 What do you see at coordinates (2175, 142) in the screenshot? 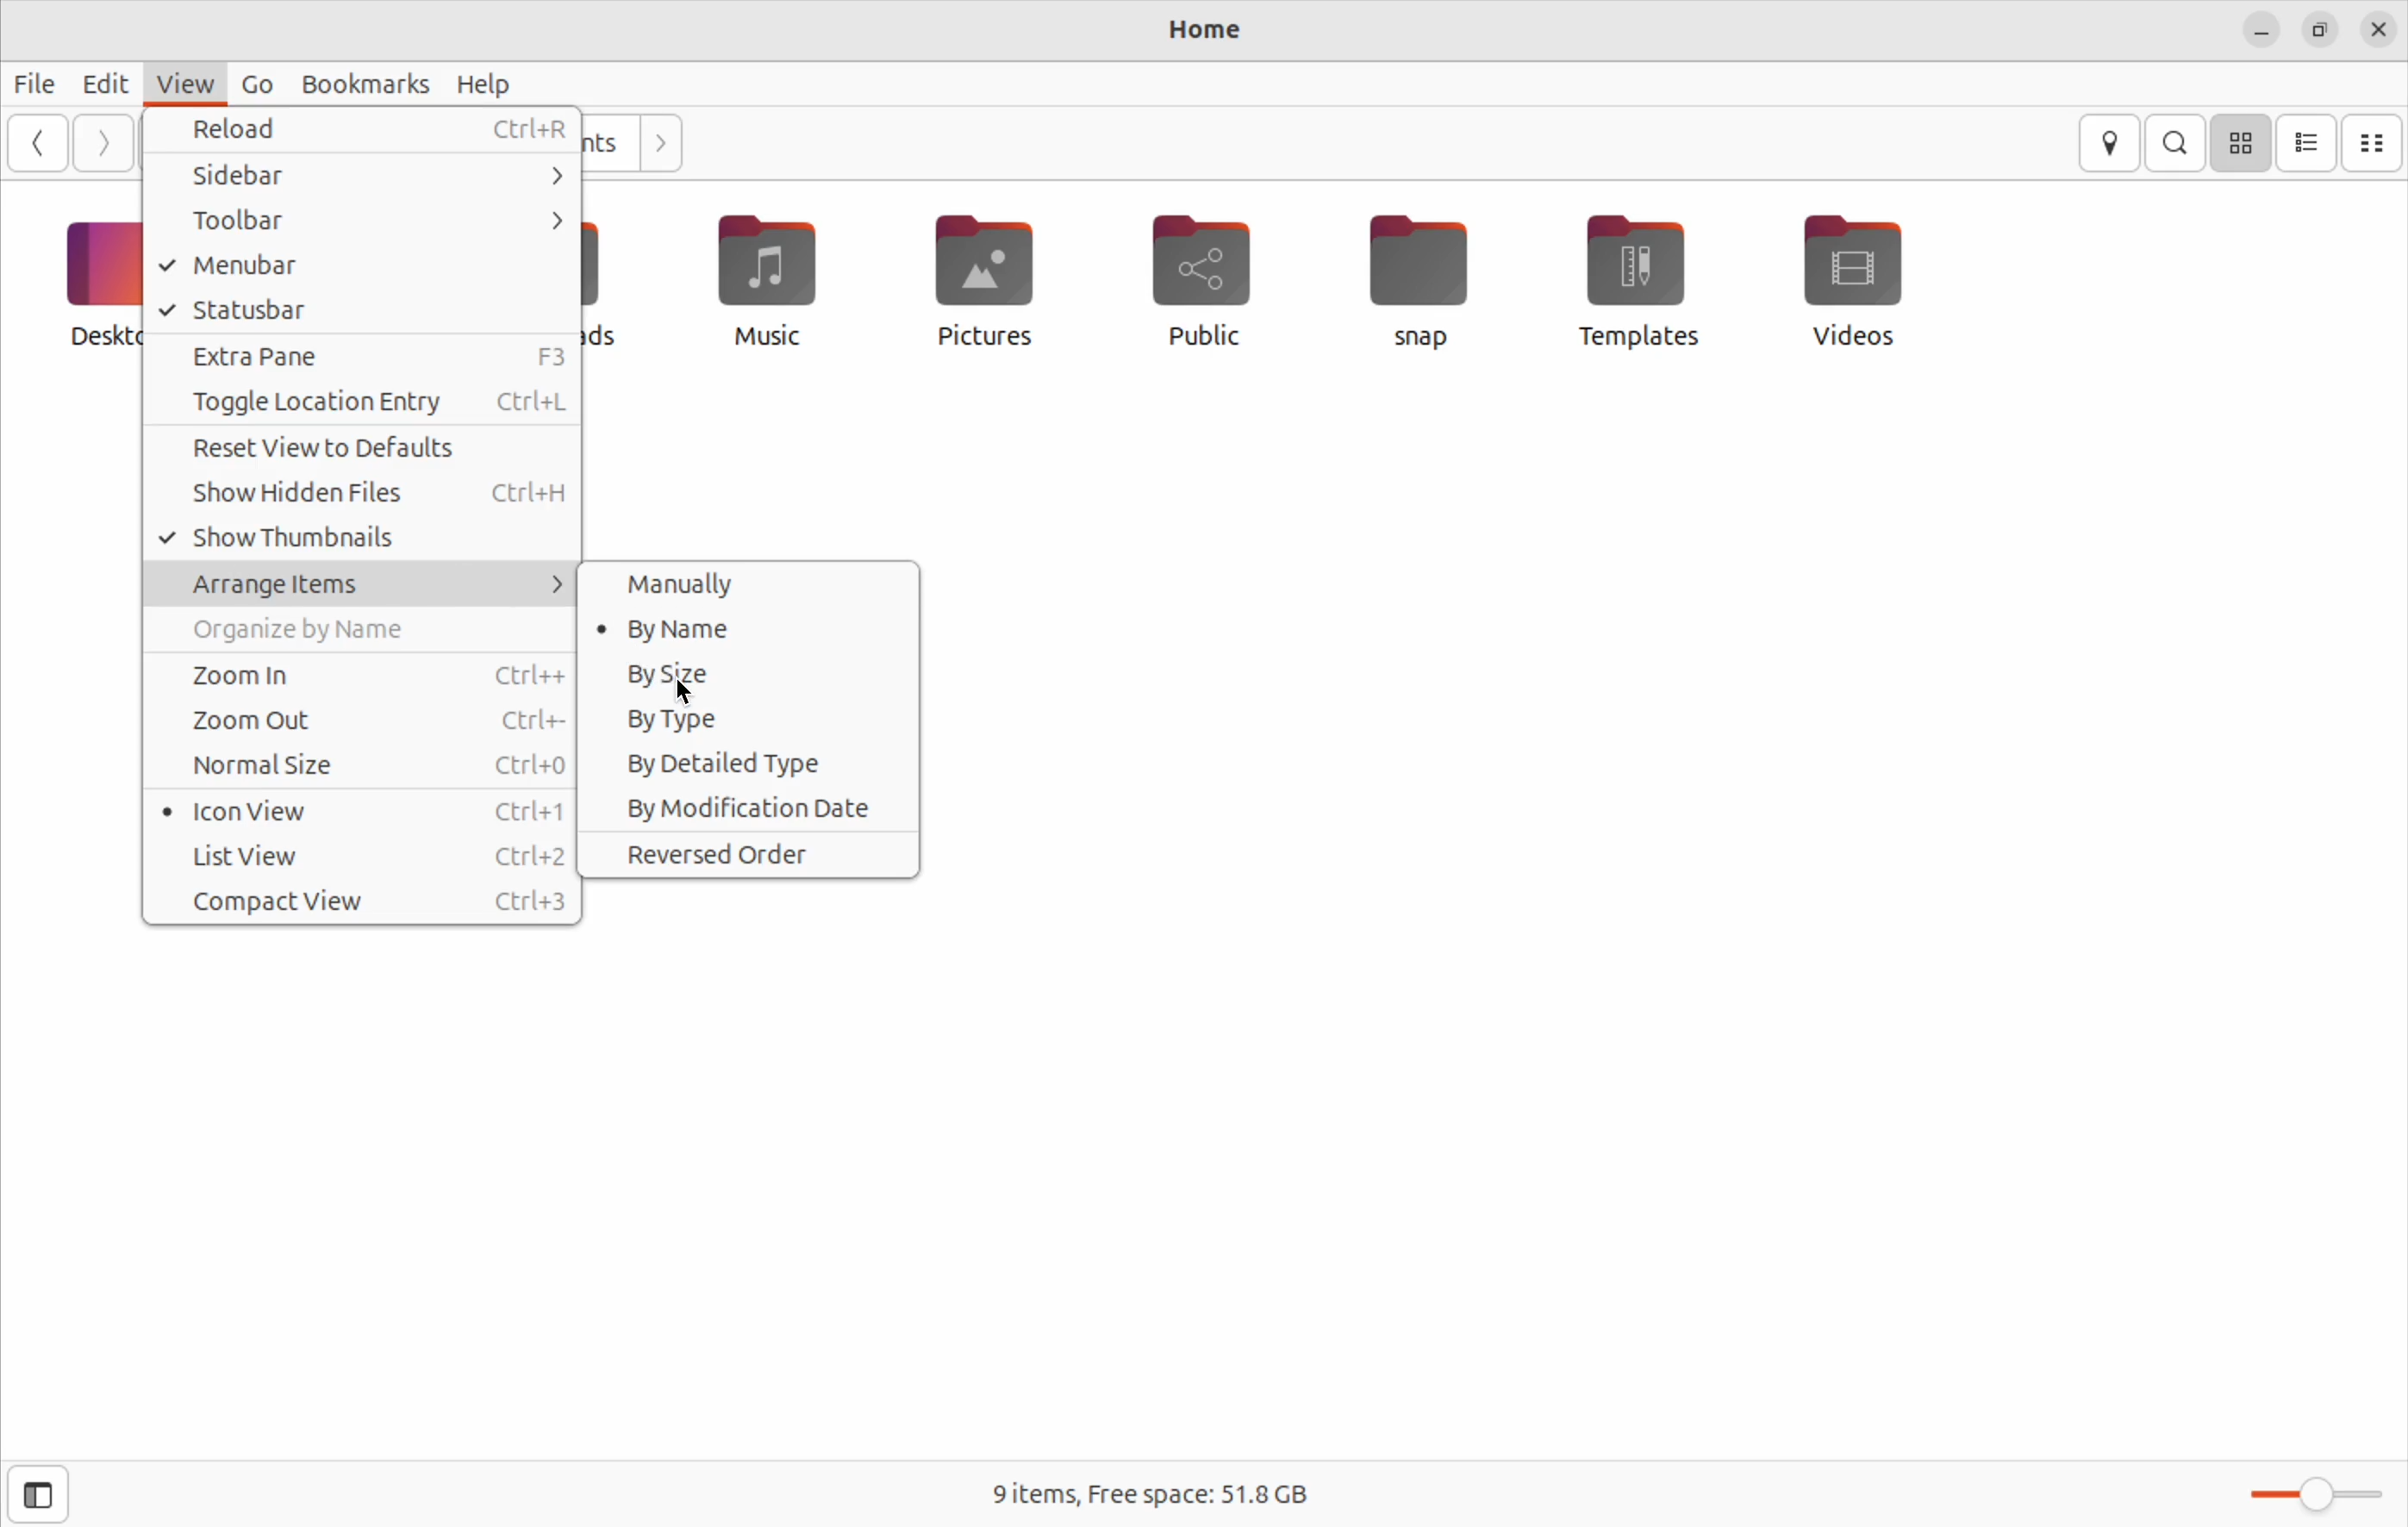
I see `search` at bounding box center [2175, 142].